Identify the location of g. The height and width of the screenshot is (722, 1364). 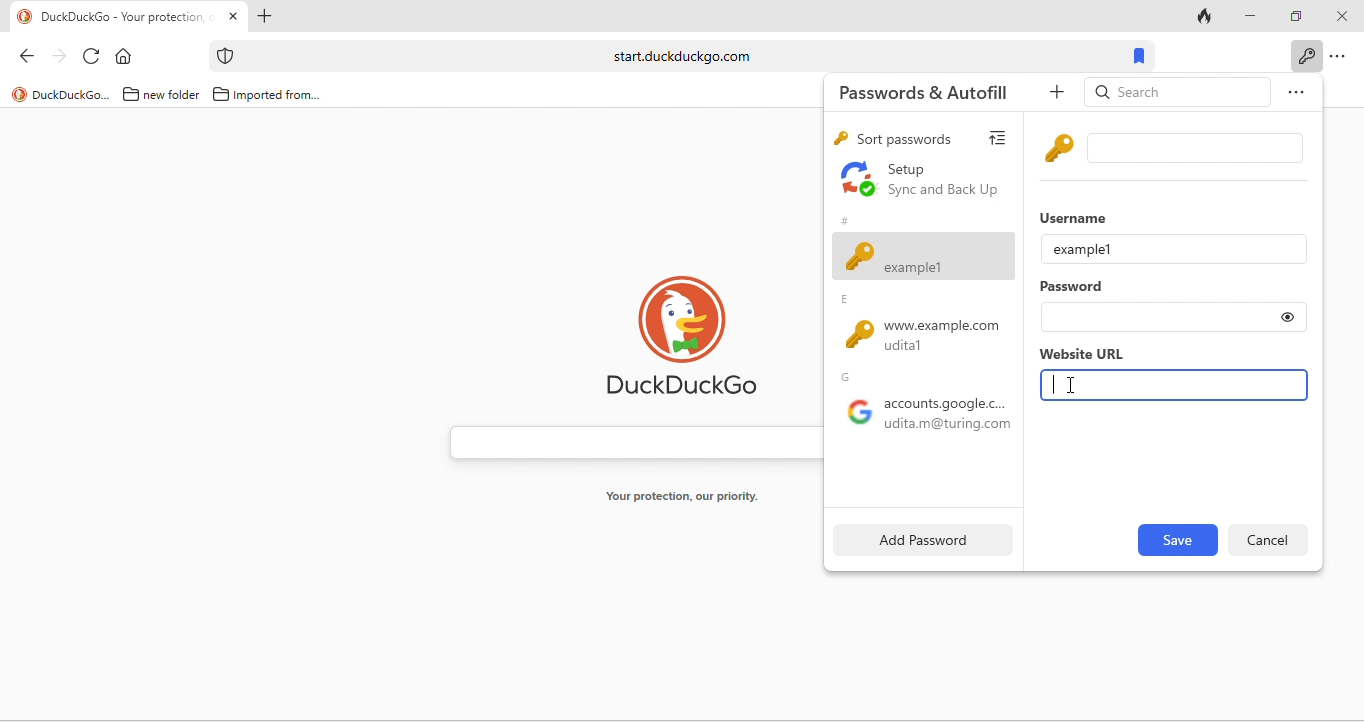
(850, 377).